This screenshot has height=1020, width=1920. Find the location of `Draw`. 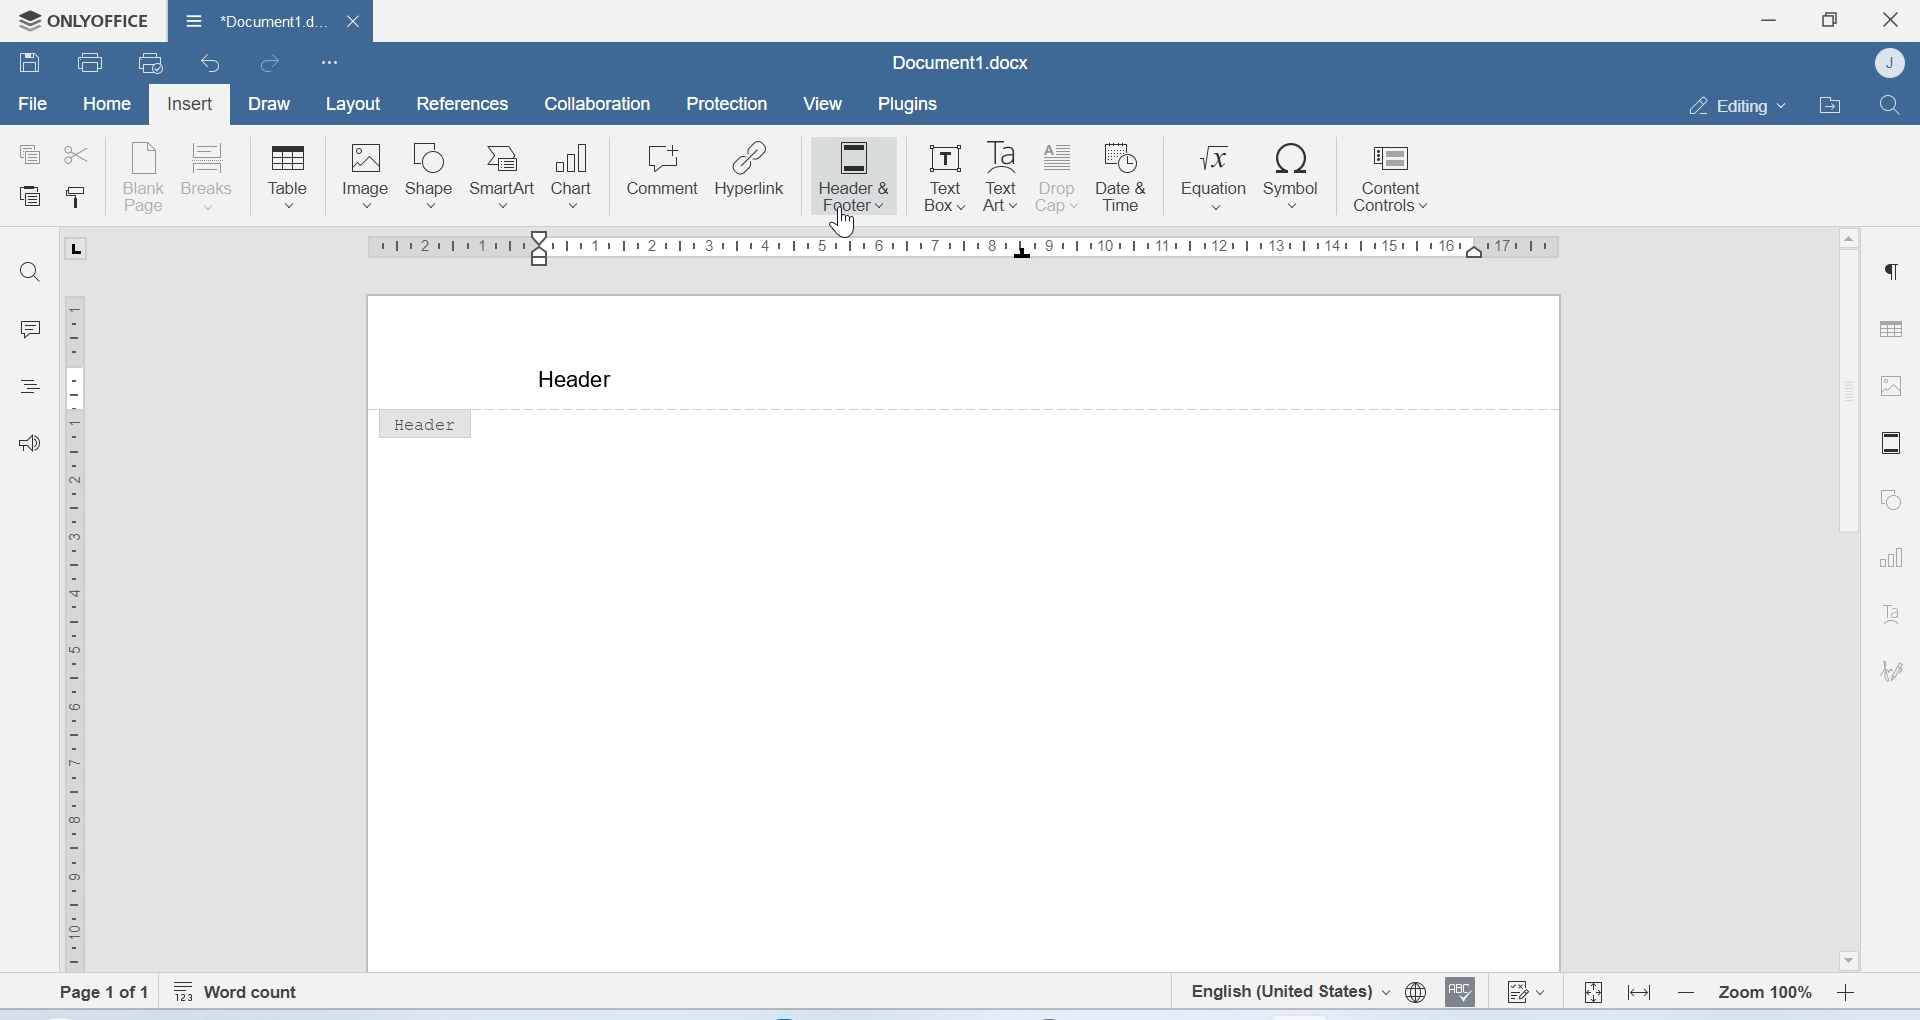

Draw is located at coordinates (274, 103).